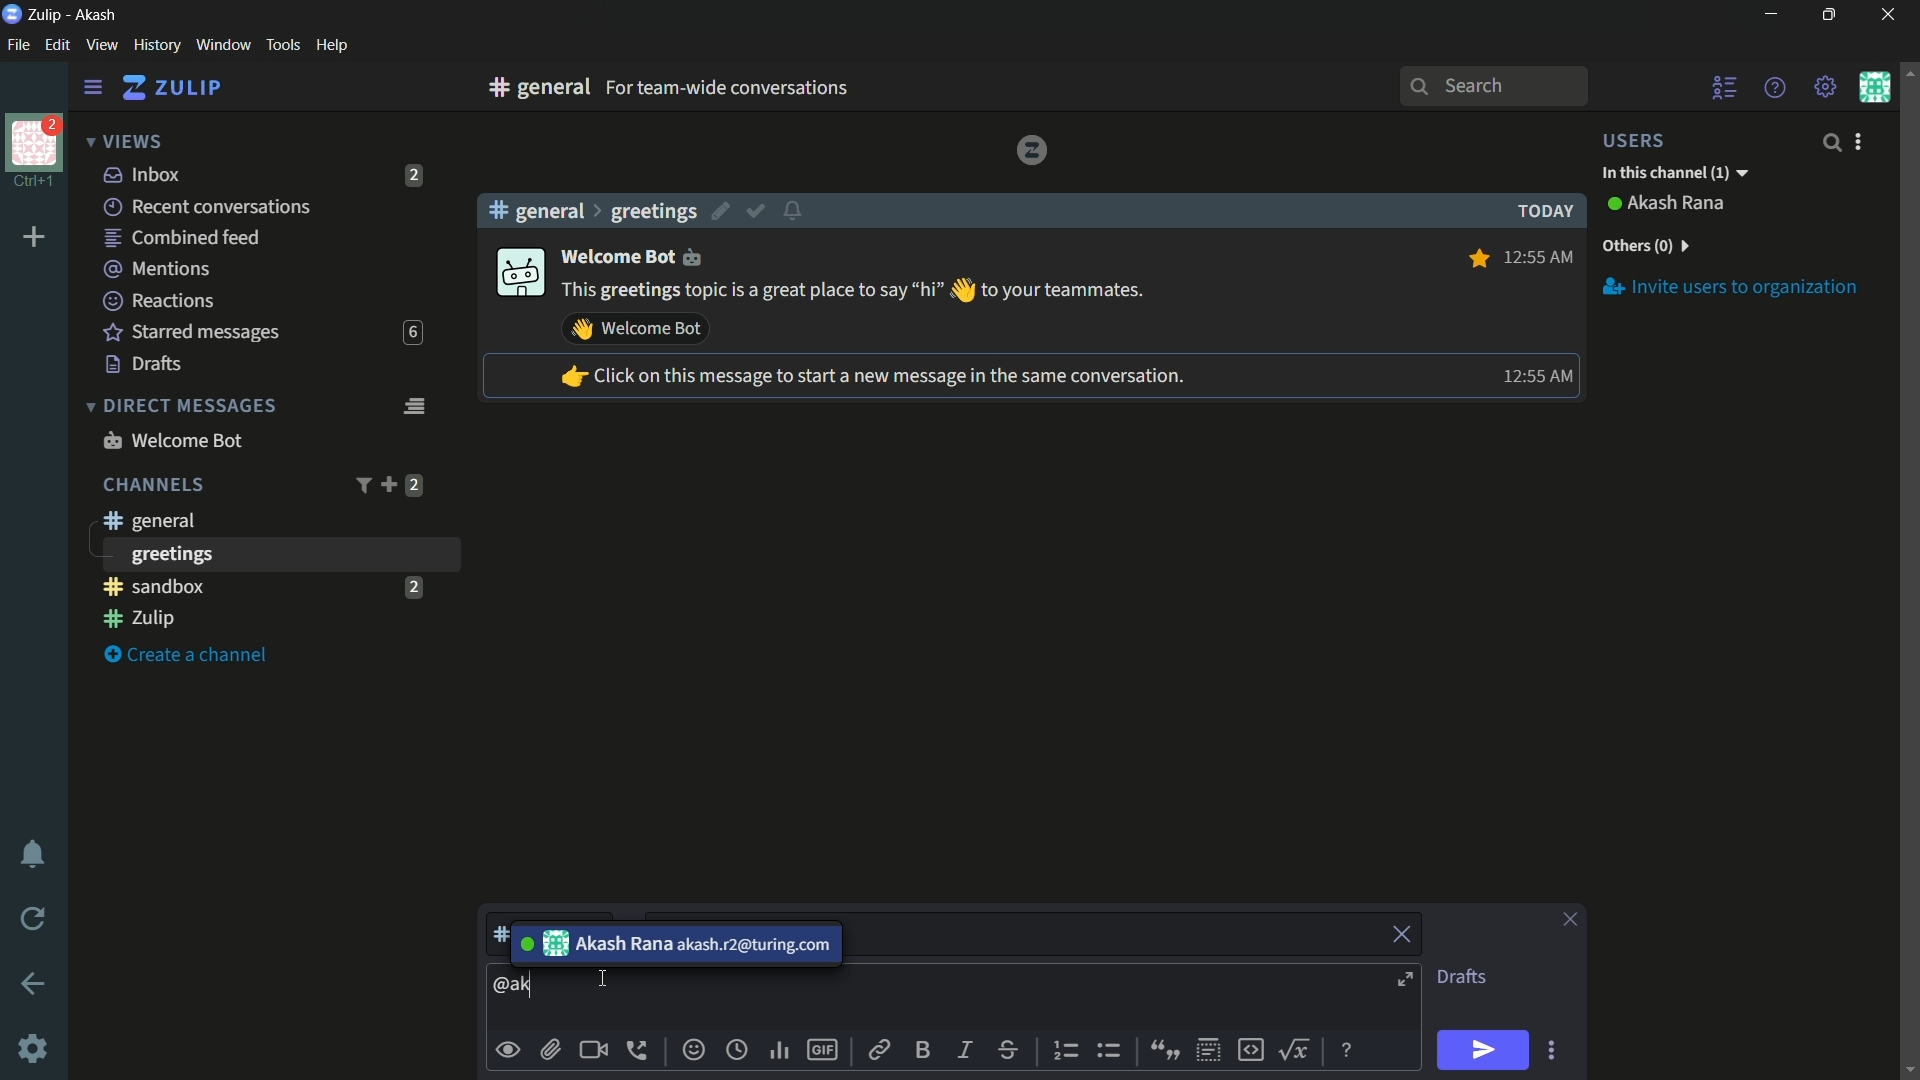 This screenshot has width=1920, height=1080. I want to click on Zulip logo, so click(1031, 149).